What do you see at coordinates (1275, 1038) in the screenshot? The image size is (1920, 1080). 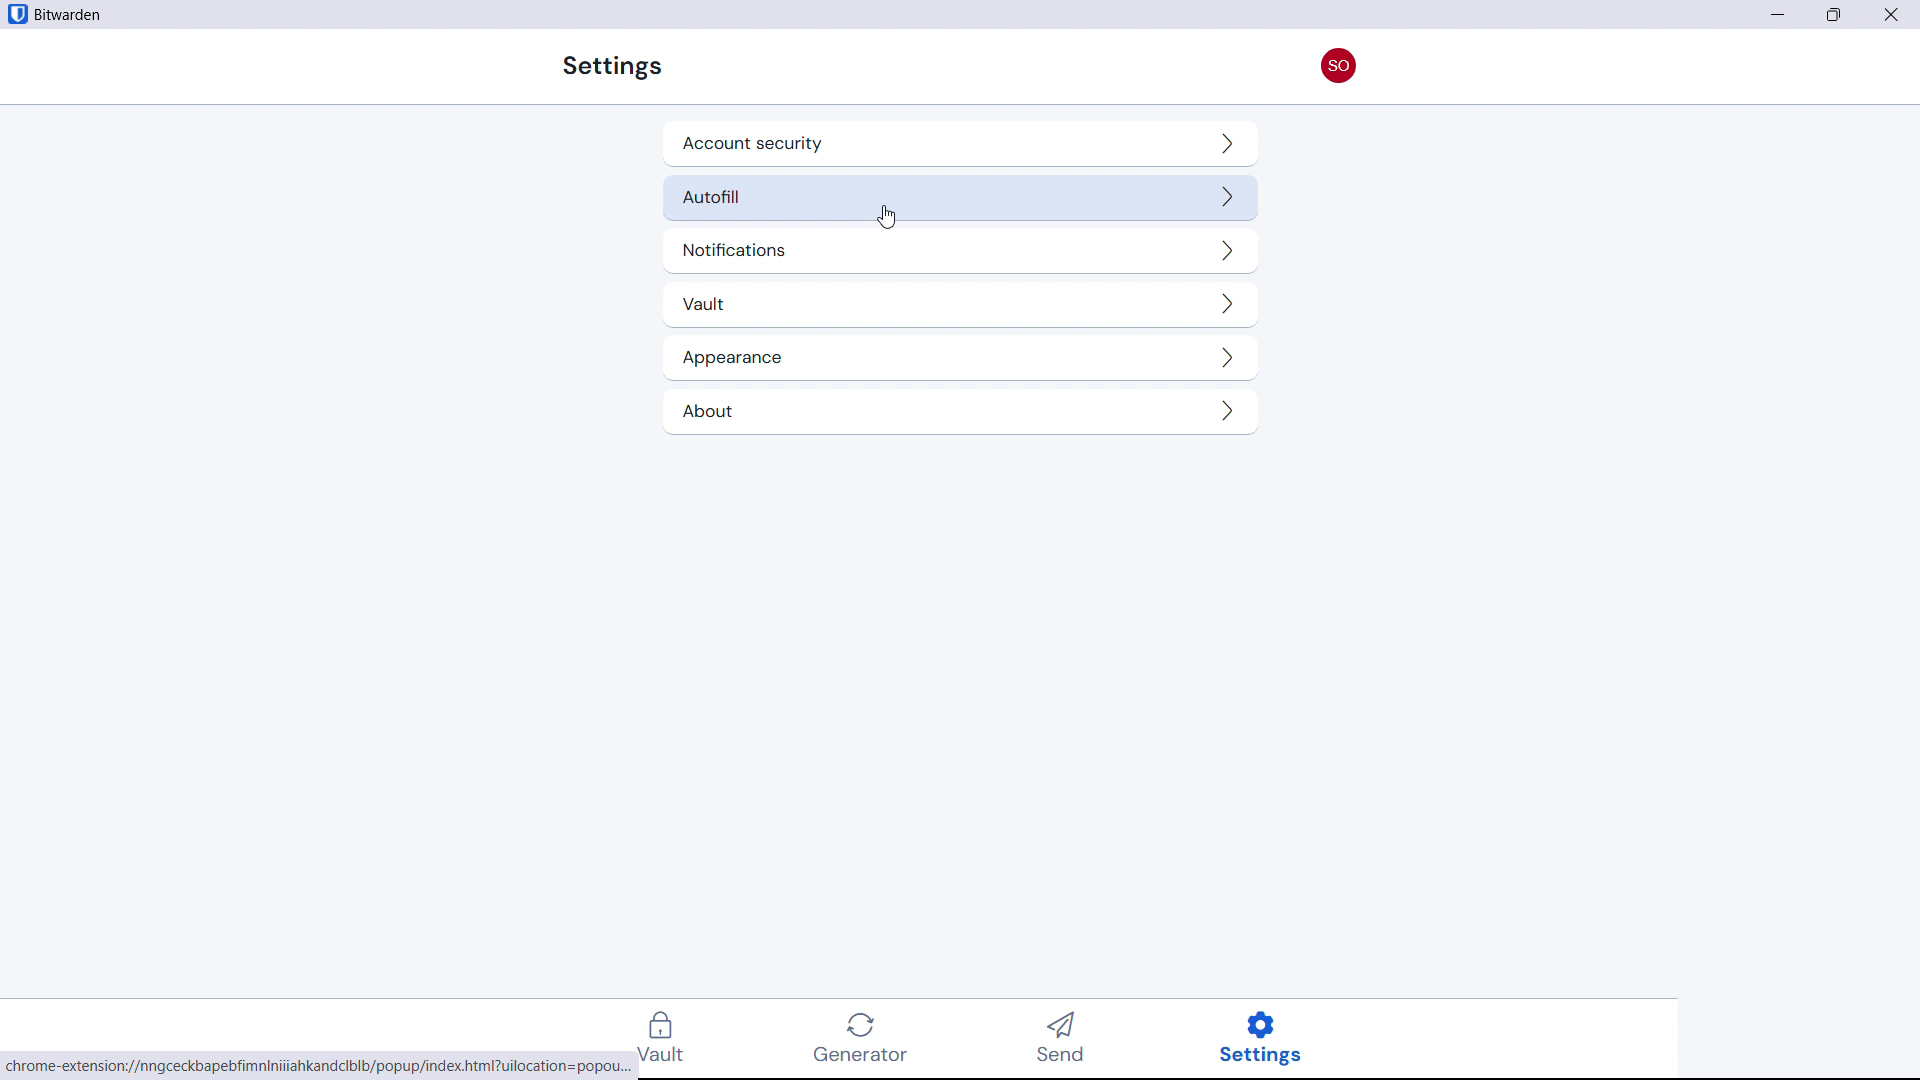 I see `Settings ` at bounding box center [1275, 1038].